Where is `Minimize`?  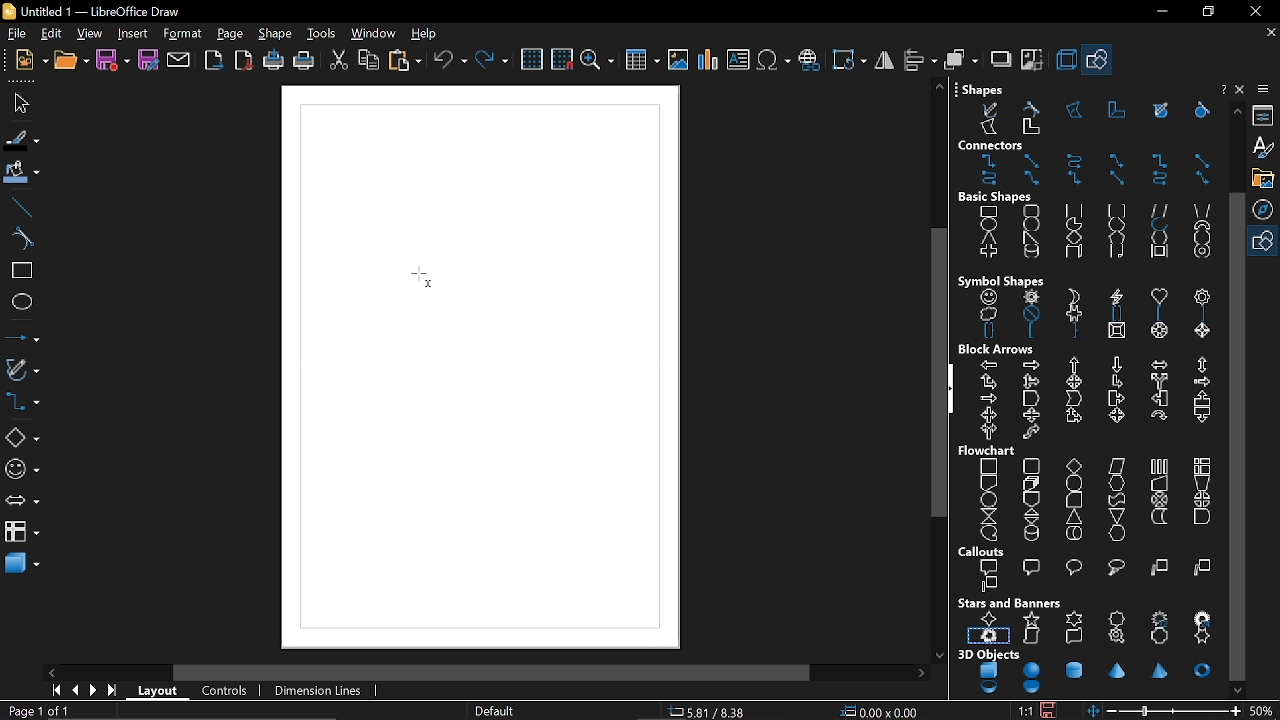 Minimize is located at coordinates (1157, 12).